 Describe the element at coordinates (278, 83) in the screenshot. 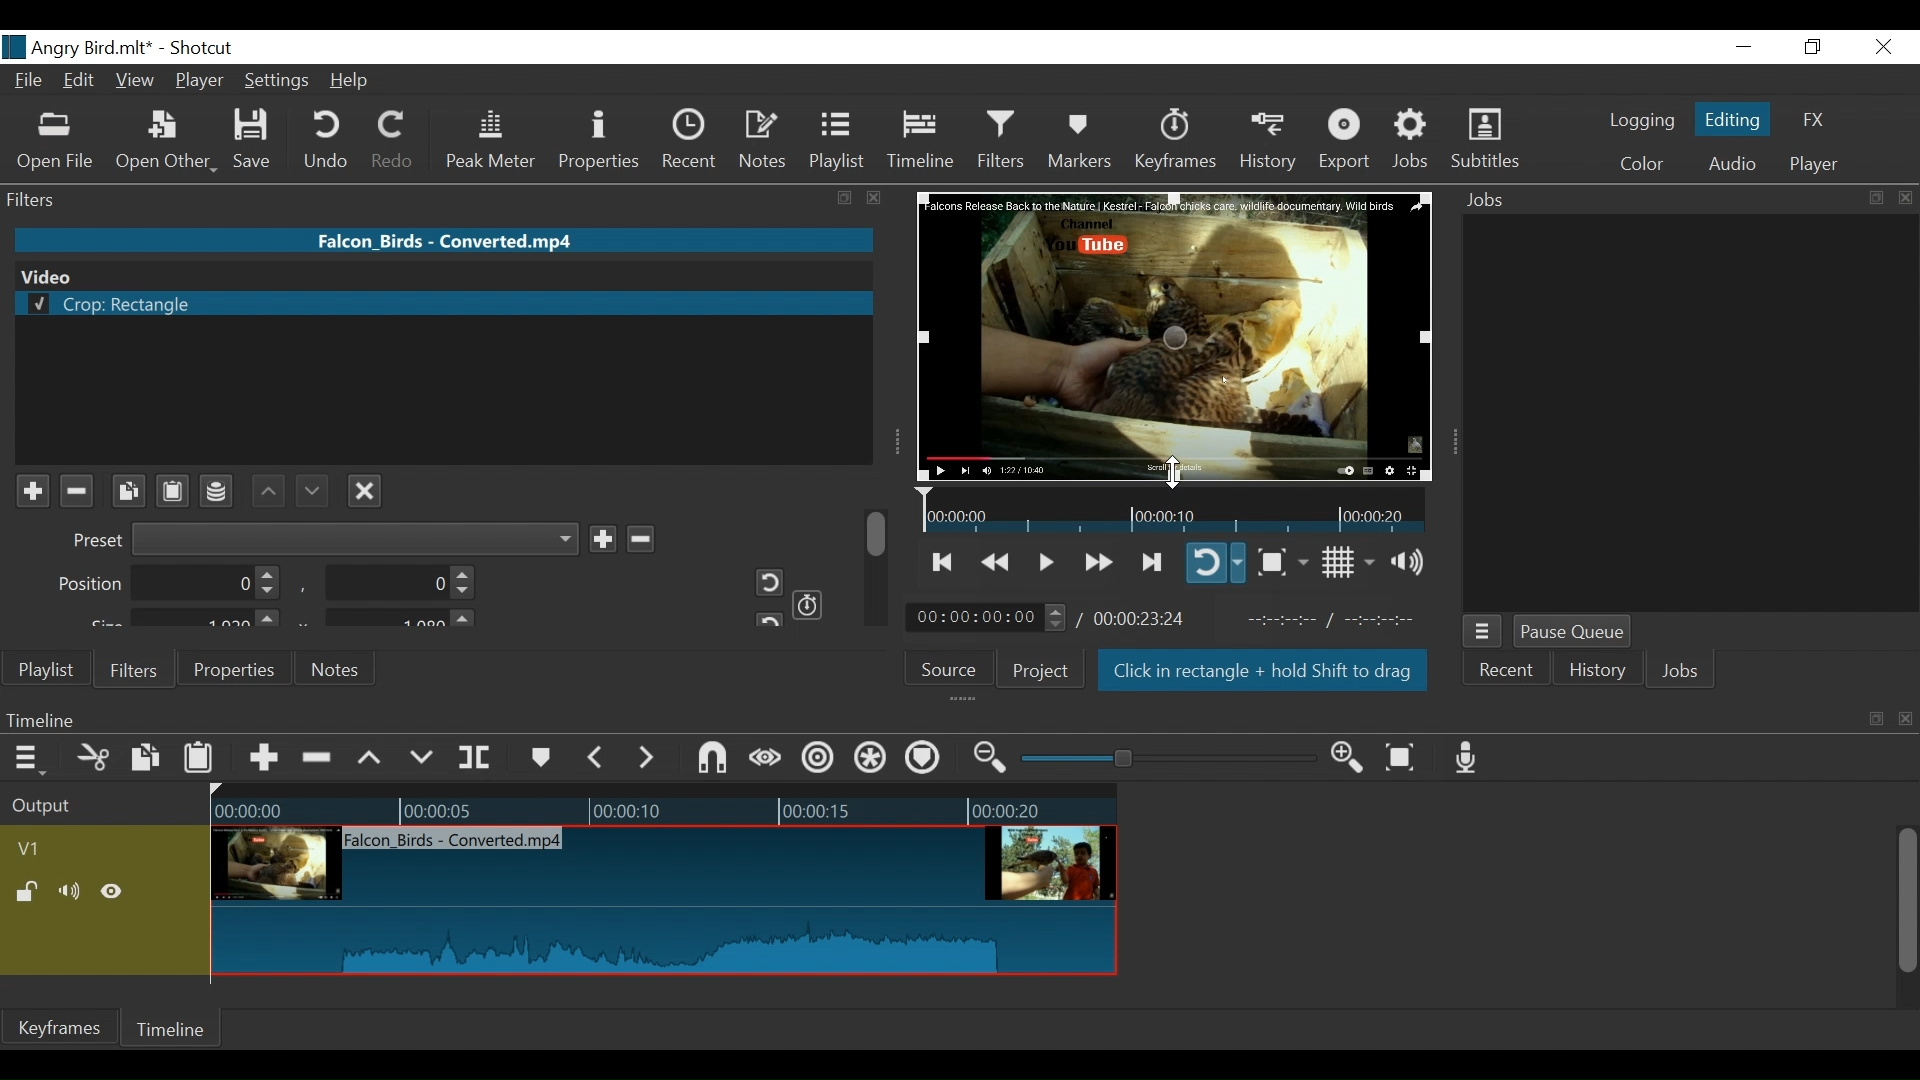

I see `Settings` at that location.